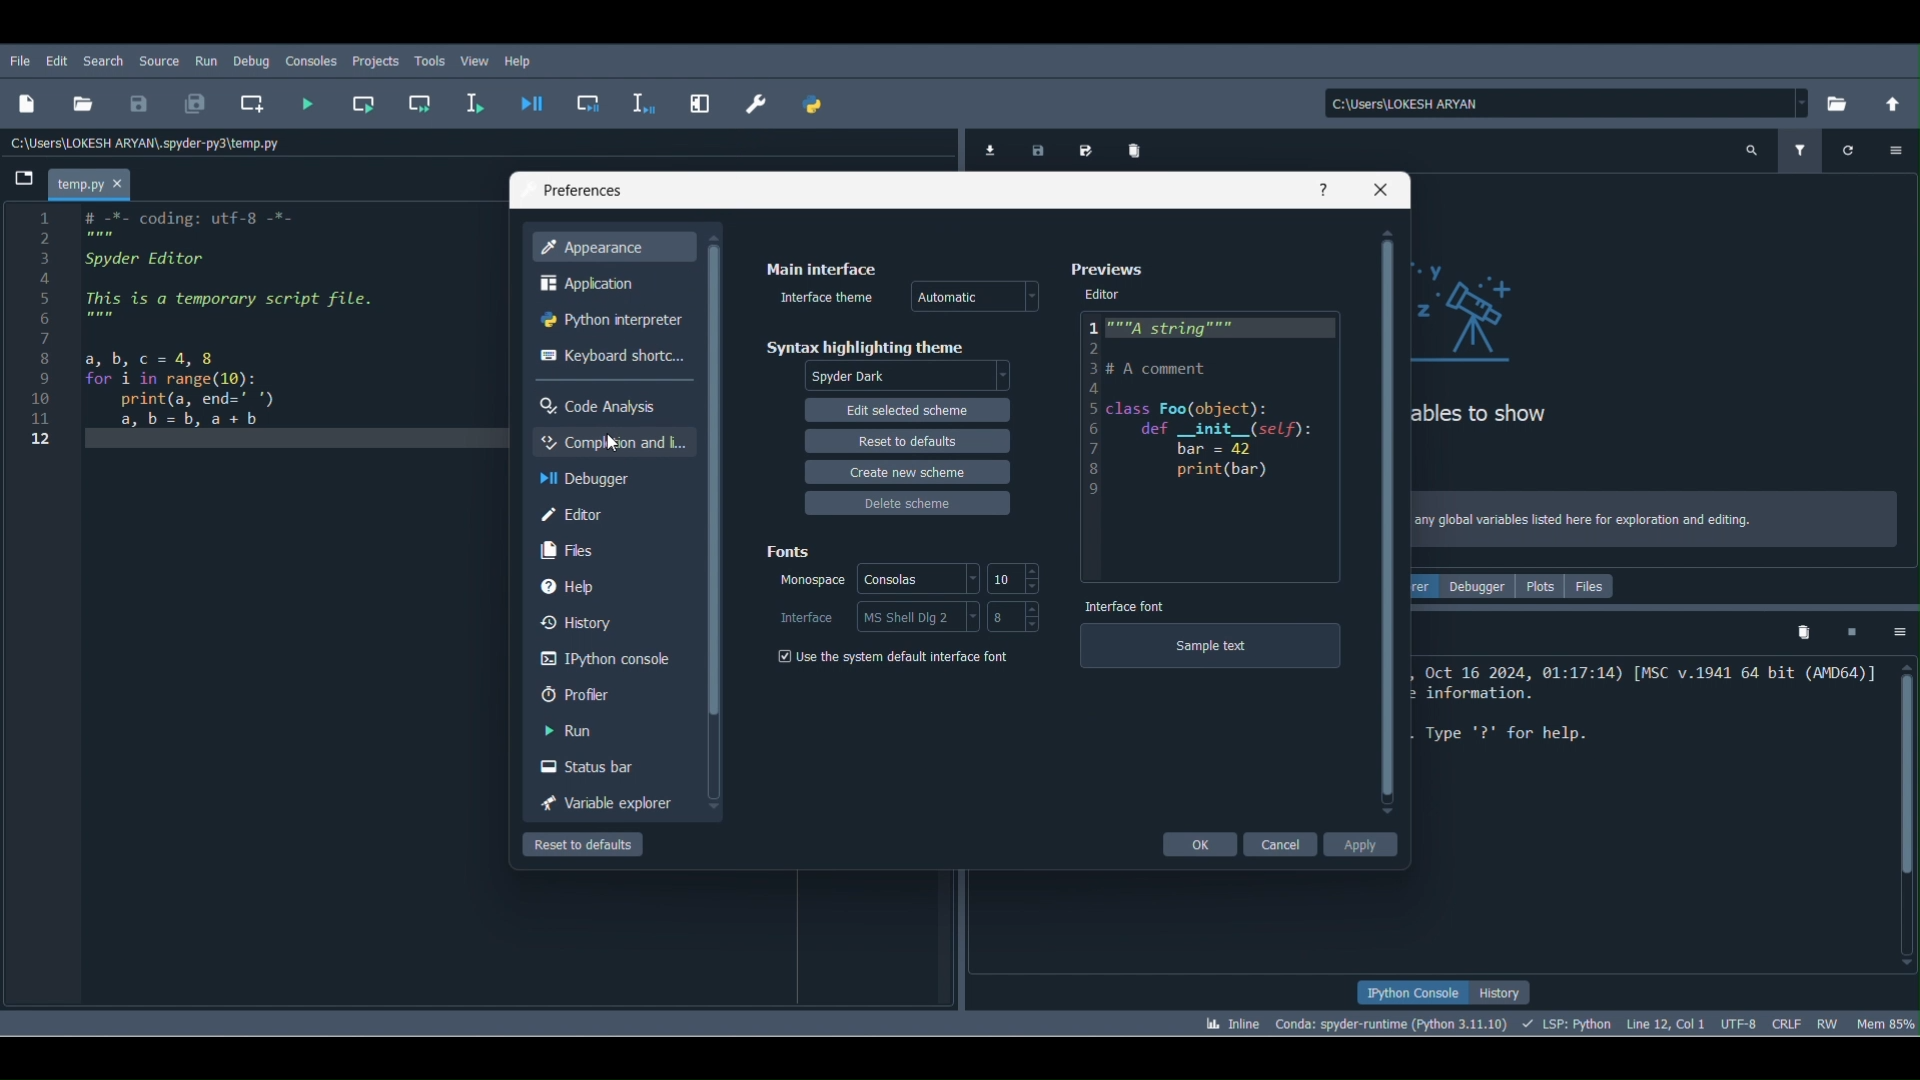 The image size is (1920, 1080). Describe the element at coordinates (590, 768) in the screenshot. I see `Status bar` at that location.